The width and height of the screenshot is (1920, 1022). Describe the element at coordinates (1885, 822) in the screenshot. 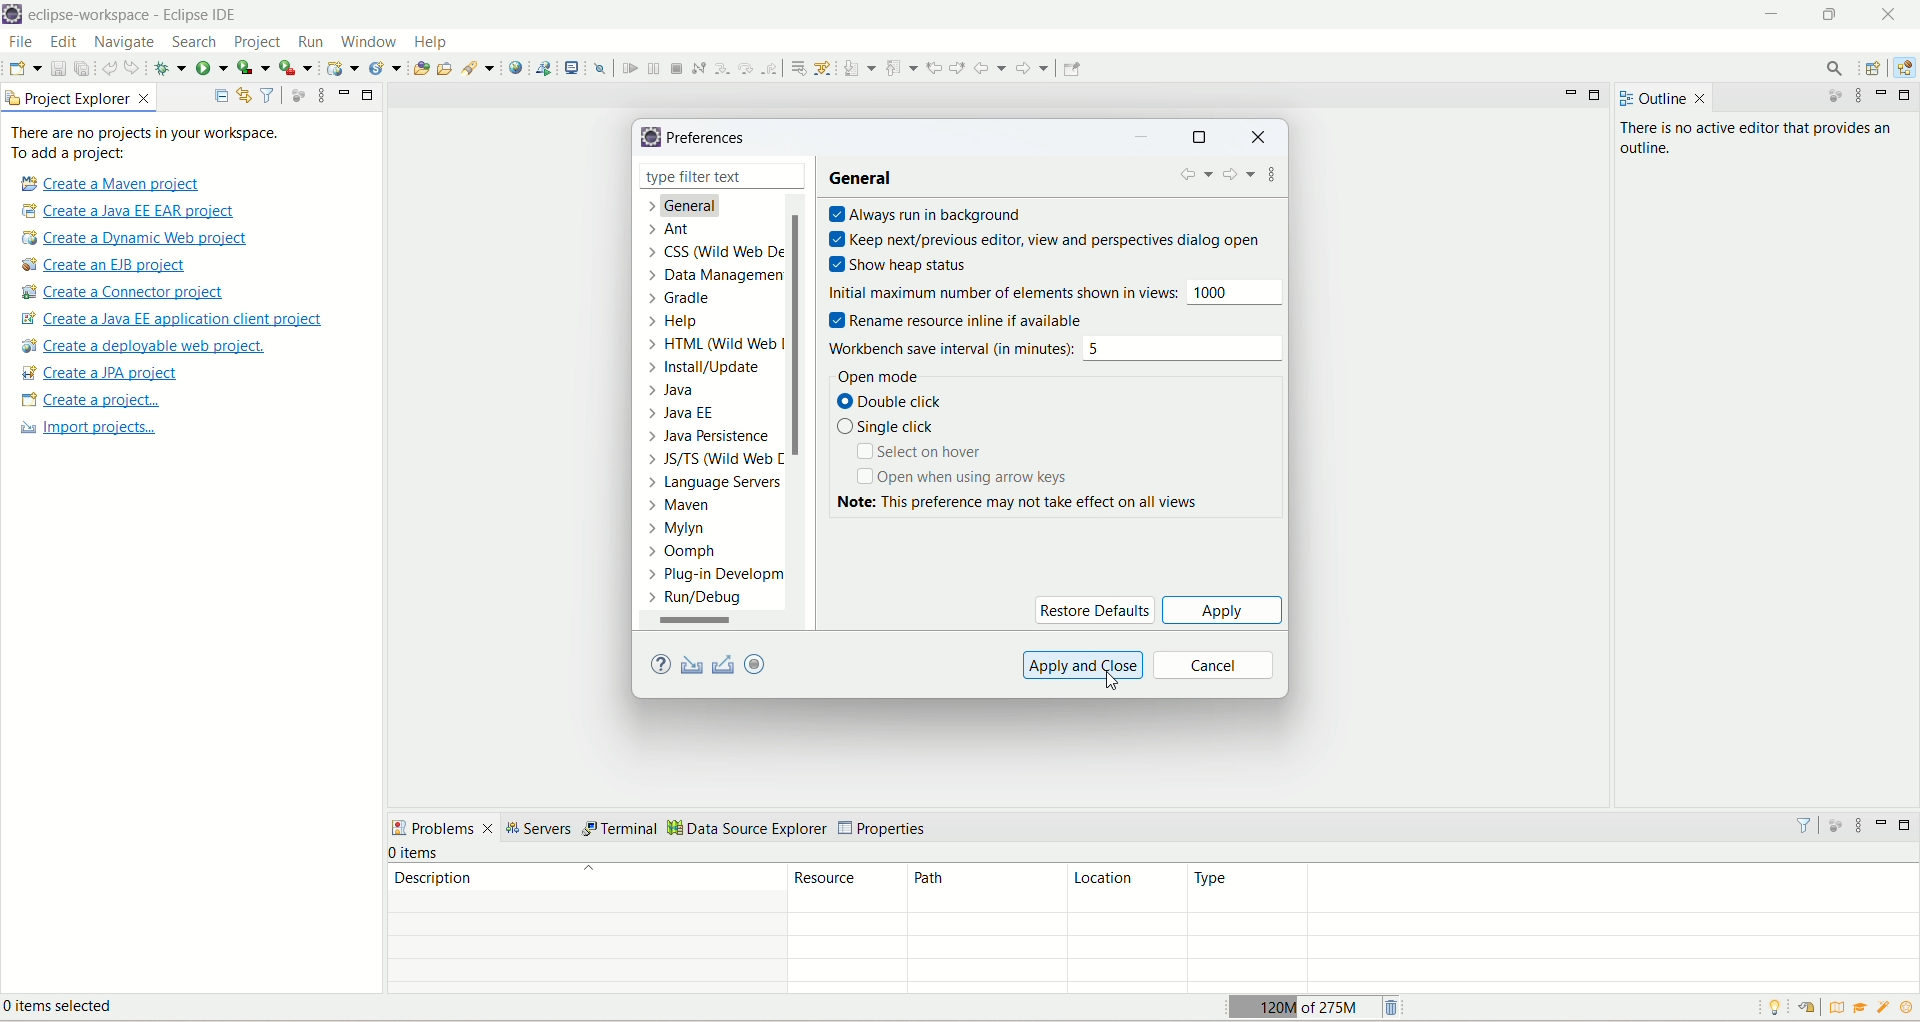

I see `minimize` at that location.